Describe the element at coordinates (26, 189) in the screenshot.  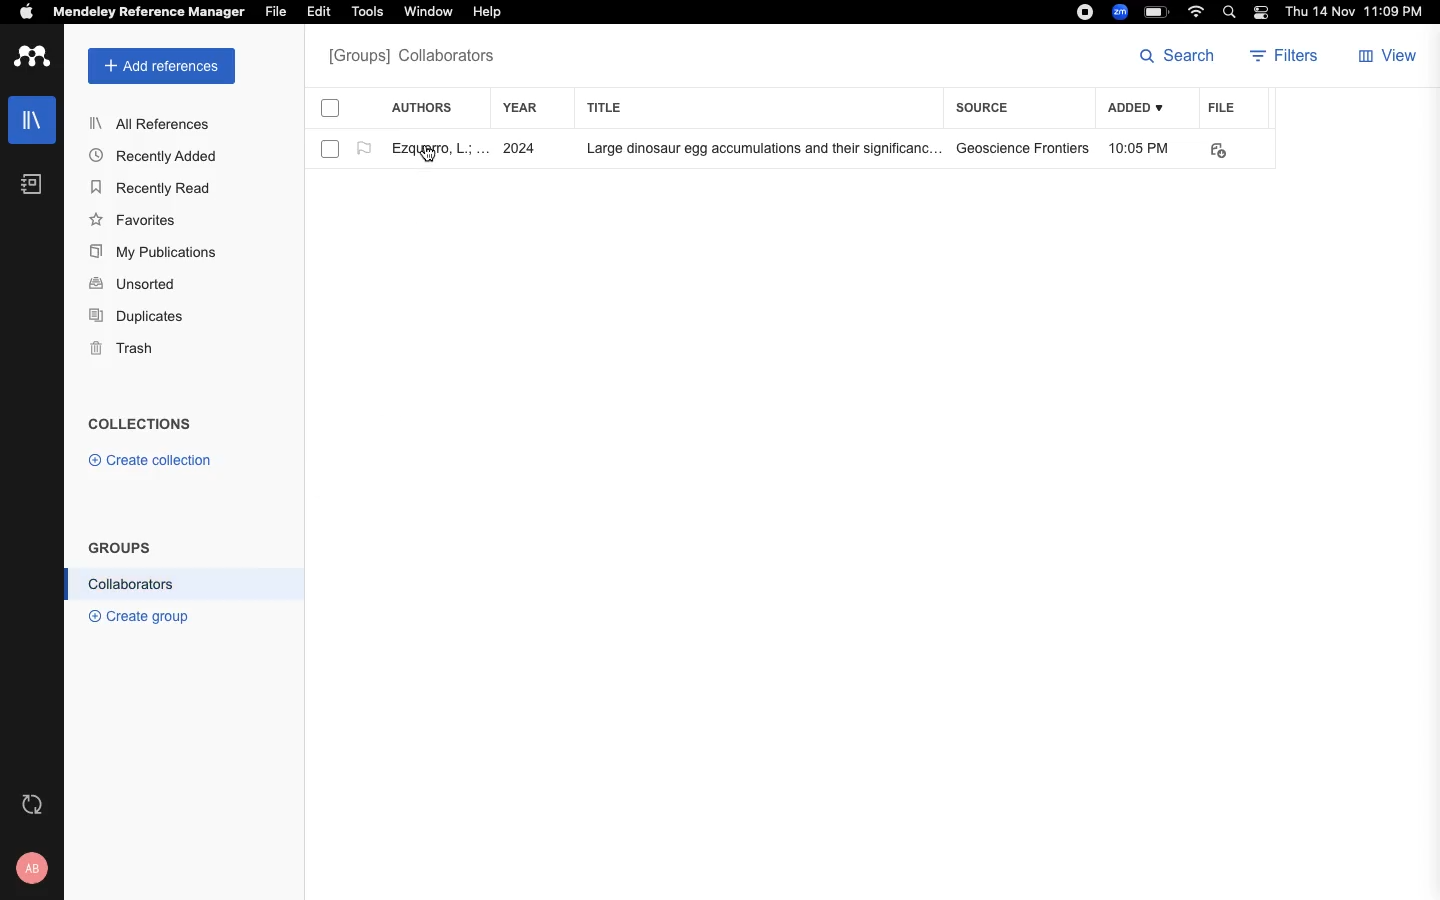
I see `notebook` at that location.